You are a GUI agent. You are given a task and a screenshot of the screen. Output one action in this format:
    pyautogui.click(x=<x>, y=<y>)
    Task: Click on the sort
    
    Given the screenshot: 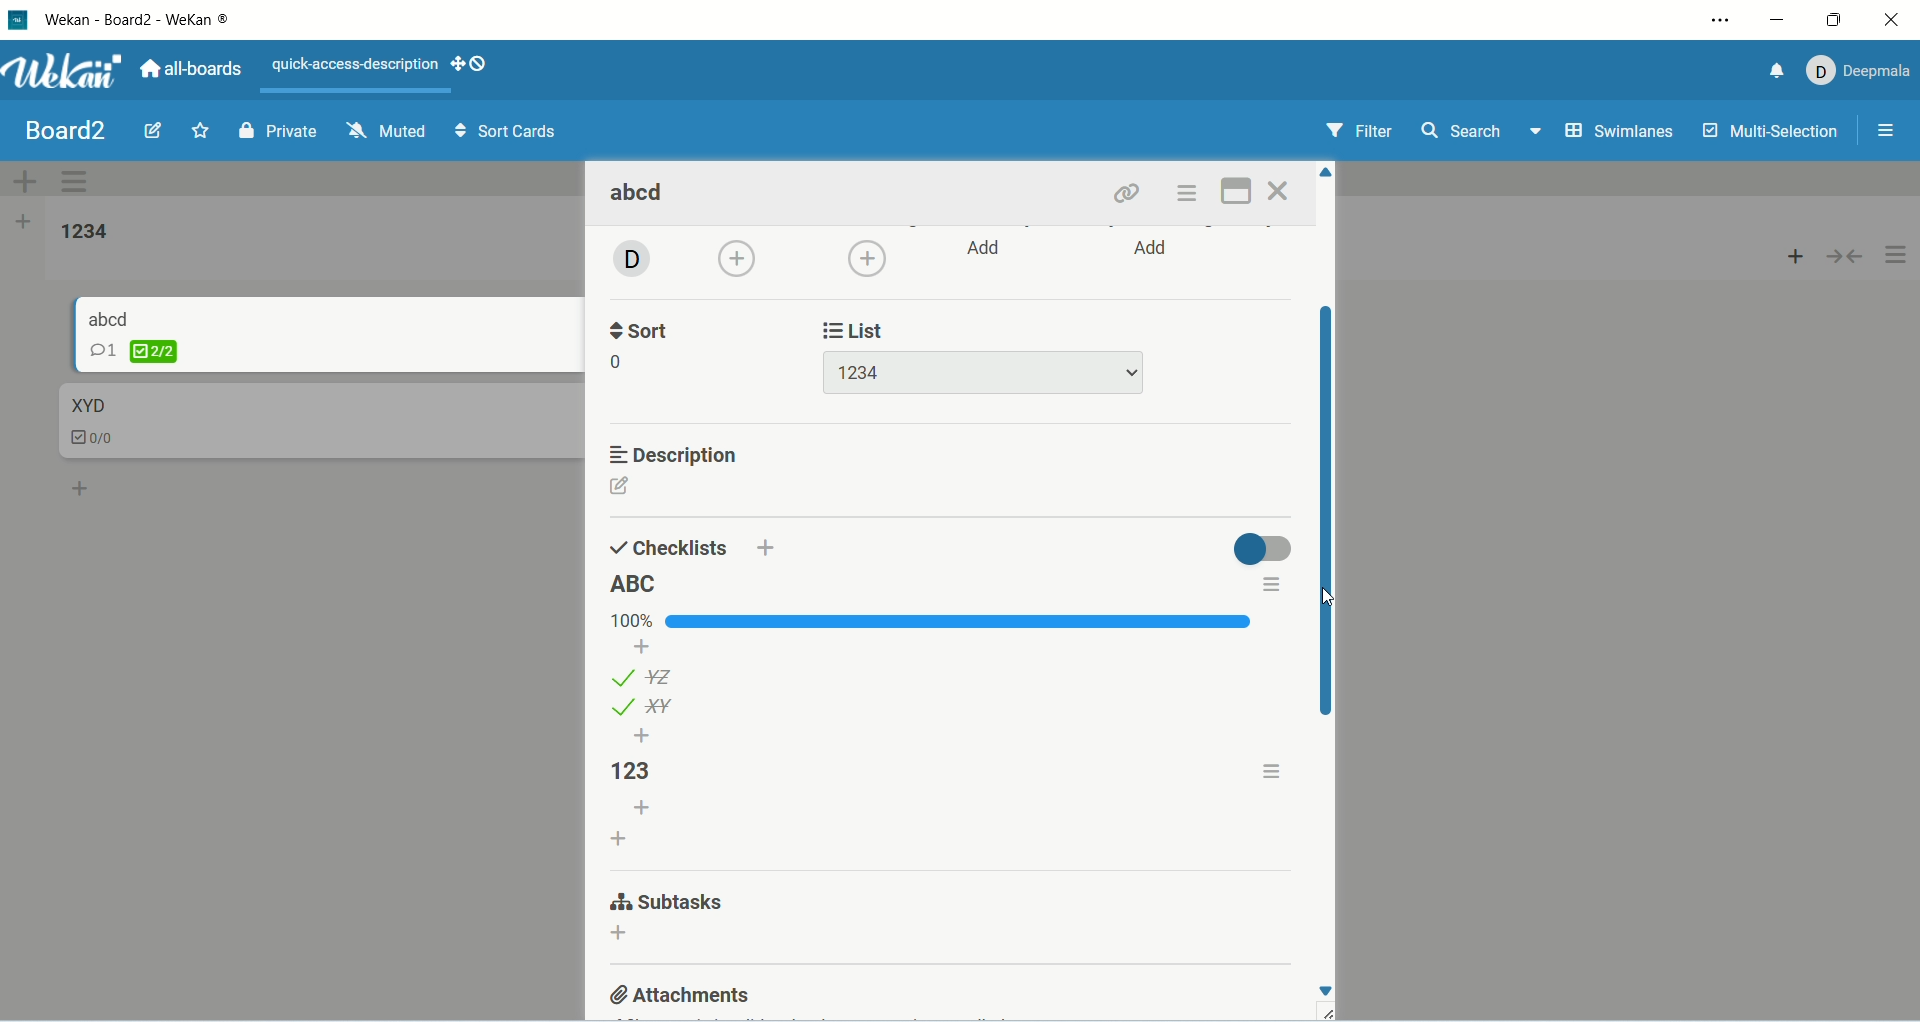 What is the action you would take?
    pyautogui.click(x=644, y=328)
    